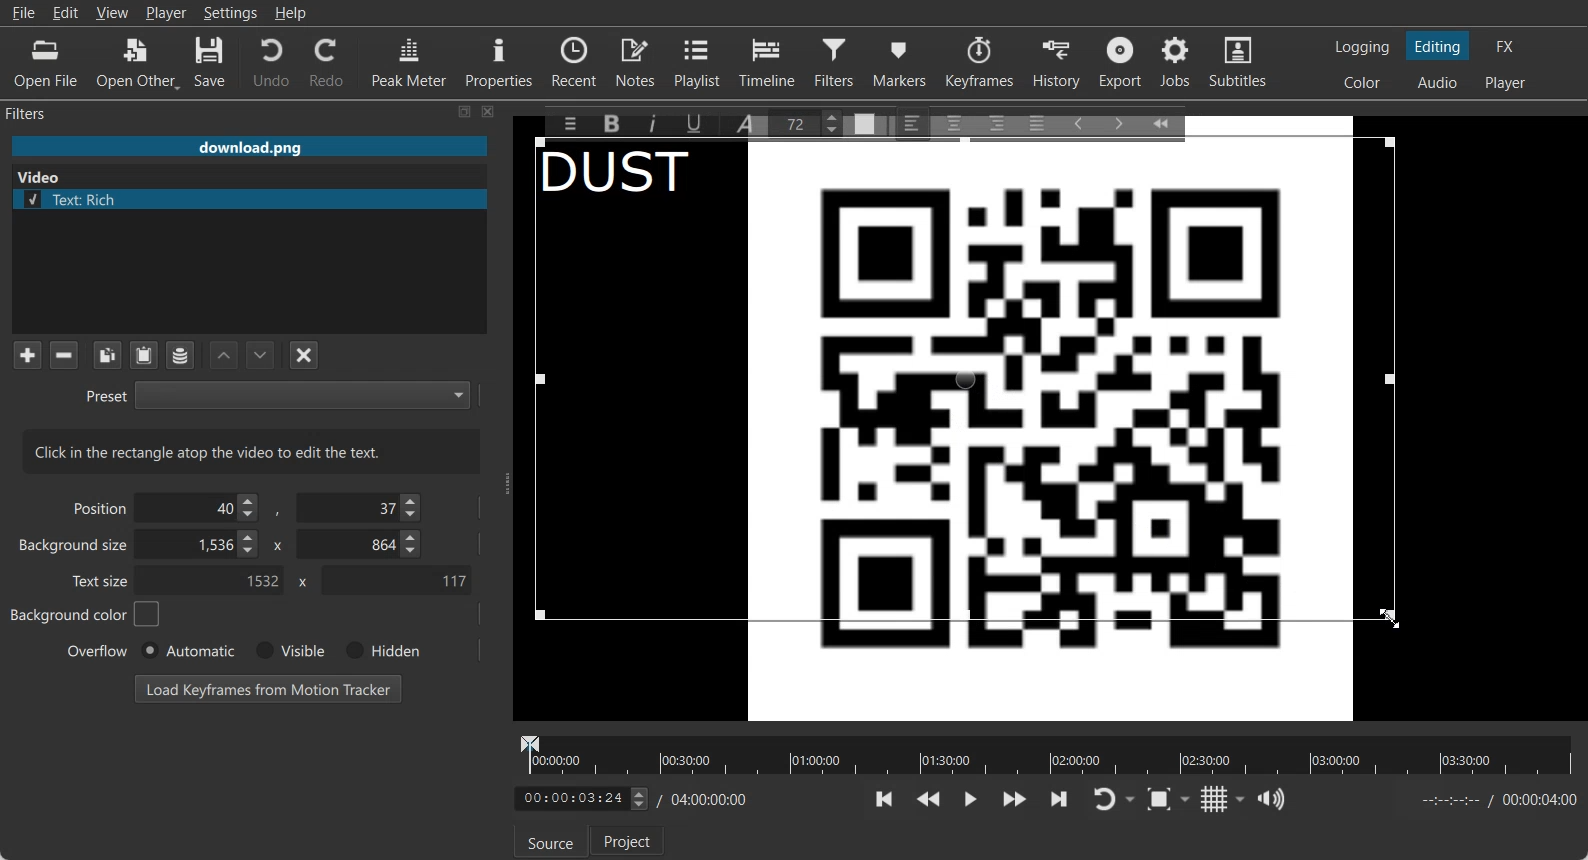 The image size is (1588, 860). What do you see at coordinates (167, 13) in the screenshot?
I see `Player` at bounding box center [167, 13].